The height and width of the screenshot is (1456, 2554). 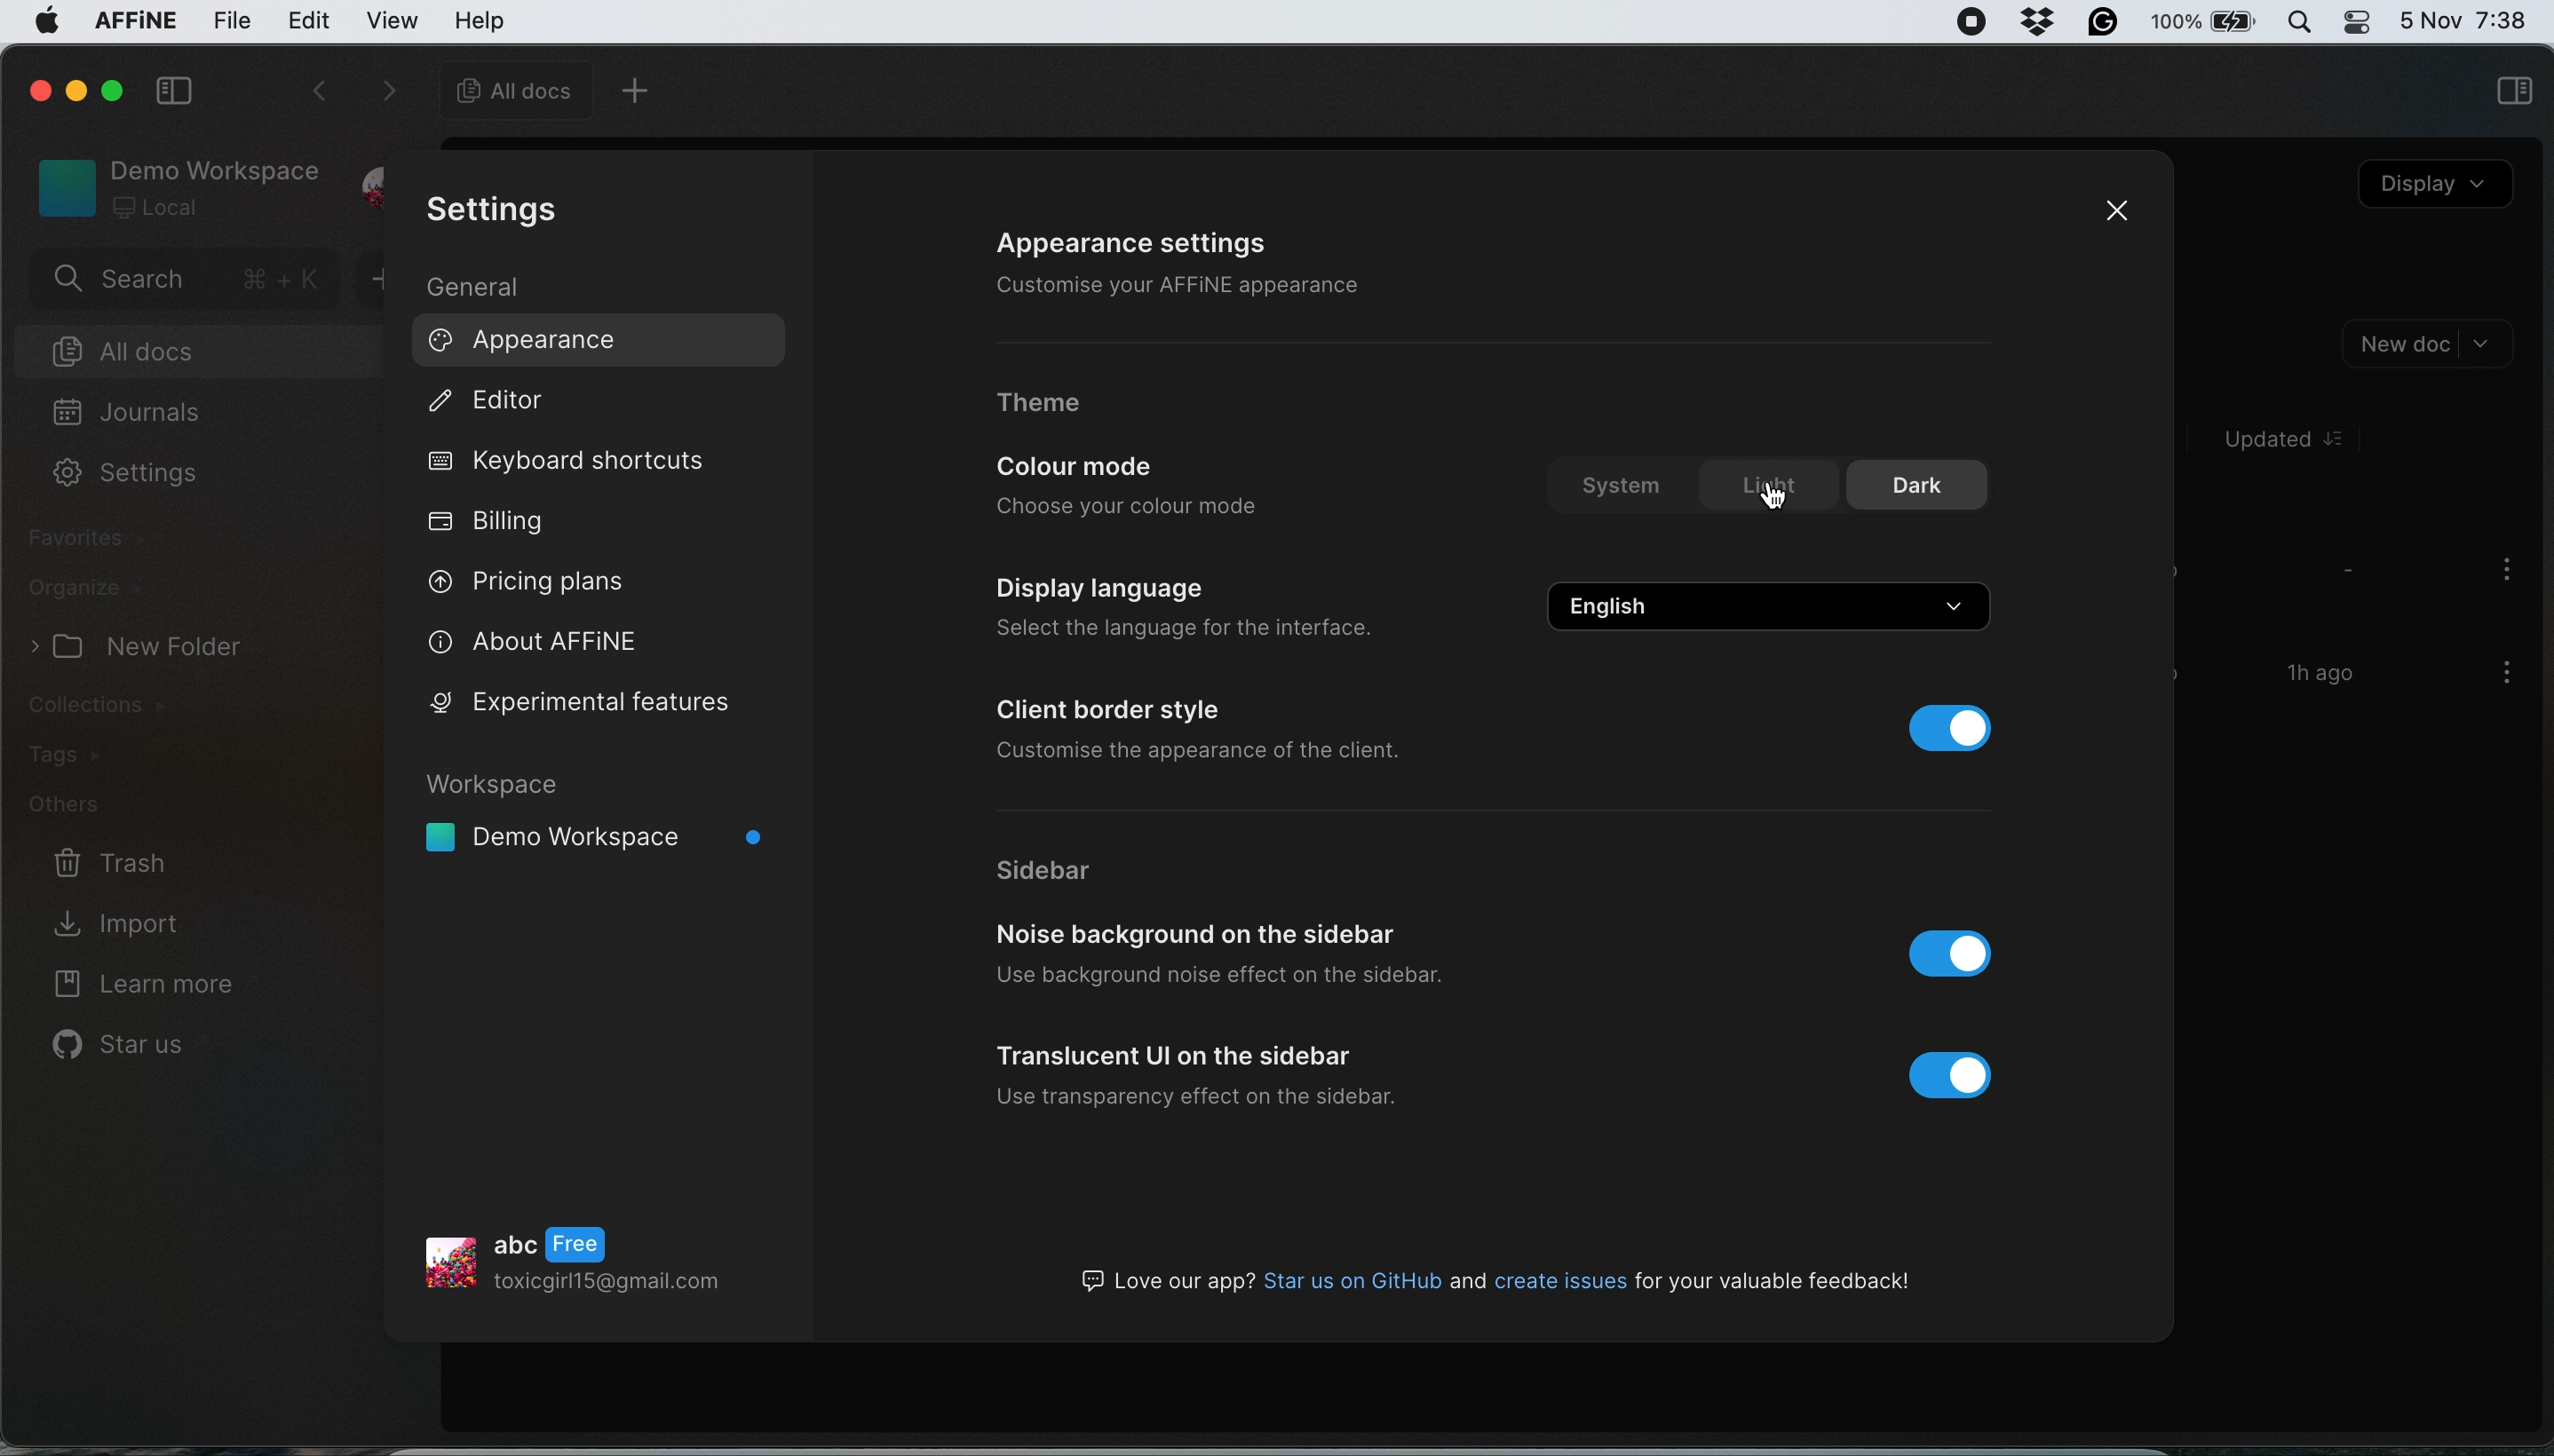 What do you see at coordinates (141, 649) in the screenshot?
I see `New Folder` at bounding box center [141, 649].